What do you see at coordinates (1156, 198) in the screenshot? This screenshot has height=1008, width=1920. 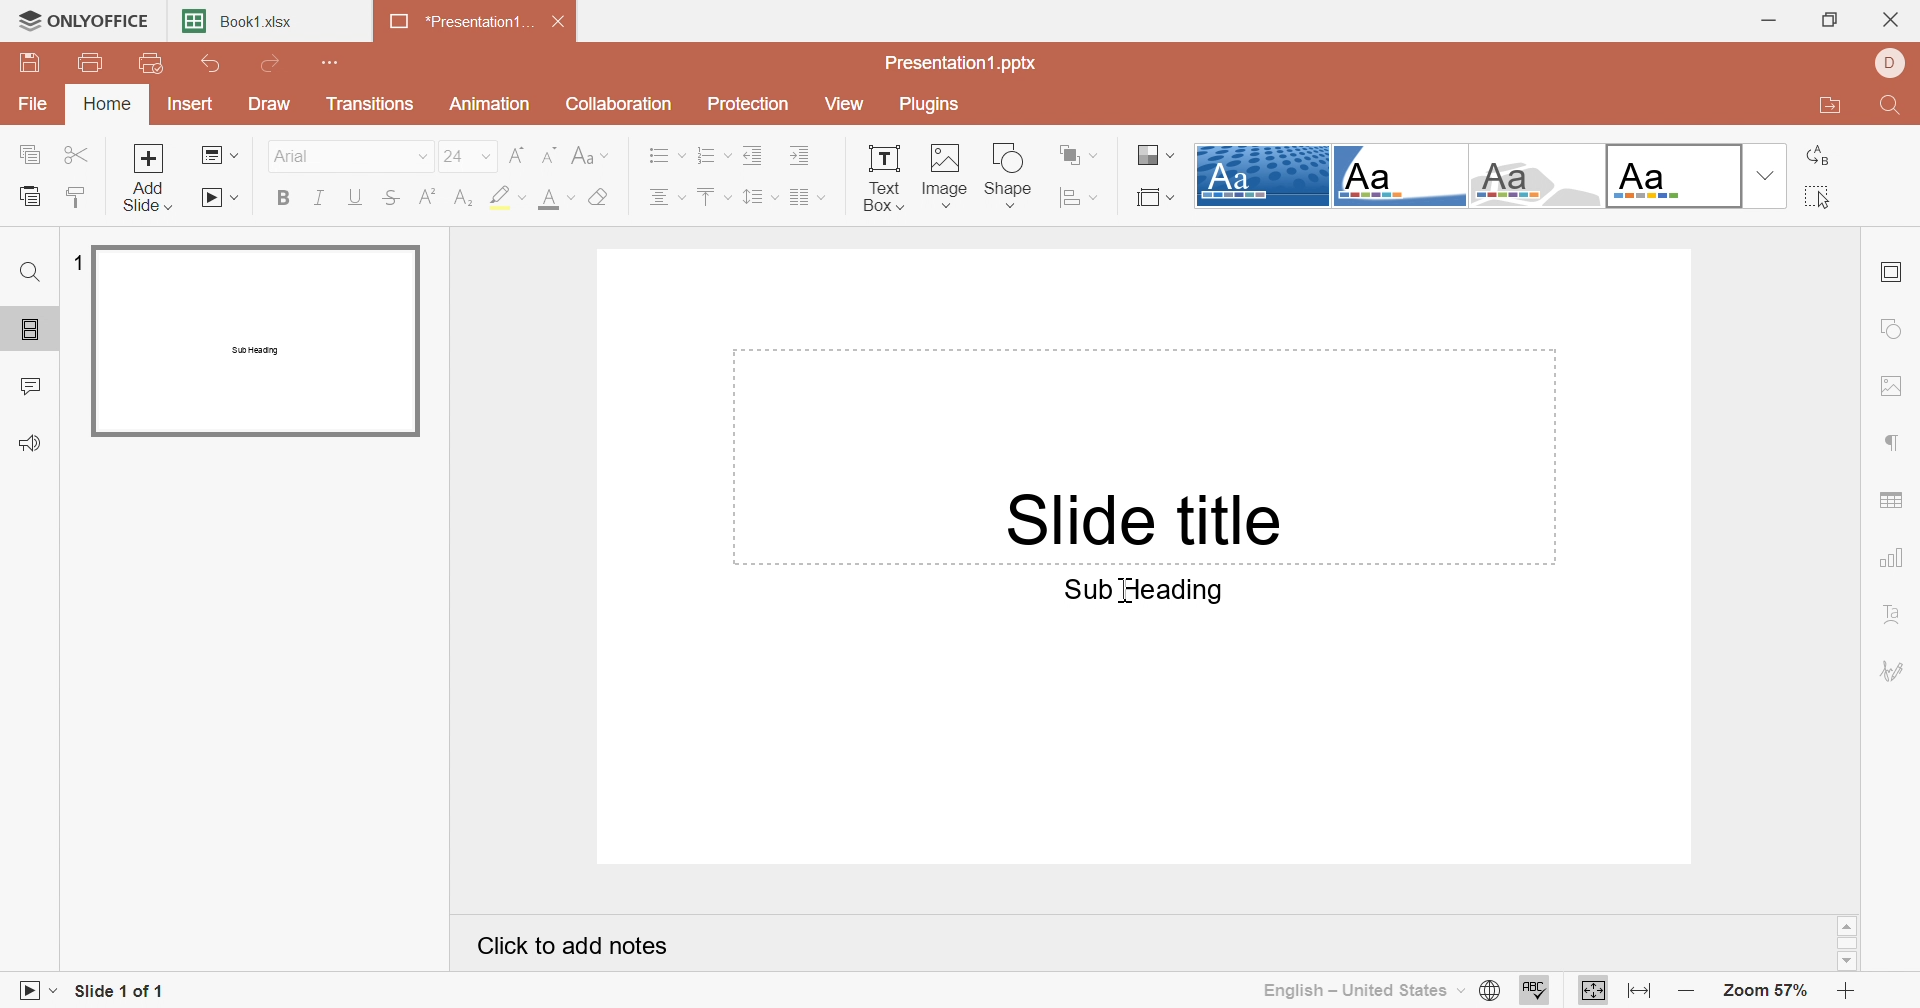 I see `Select slide size` at bounding box center [1156, 198].